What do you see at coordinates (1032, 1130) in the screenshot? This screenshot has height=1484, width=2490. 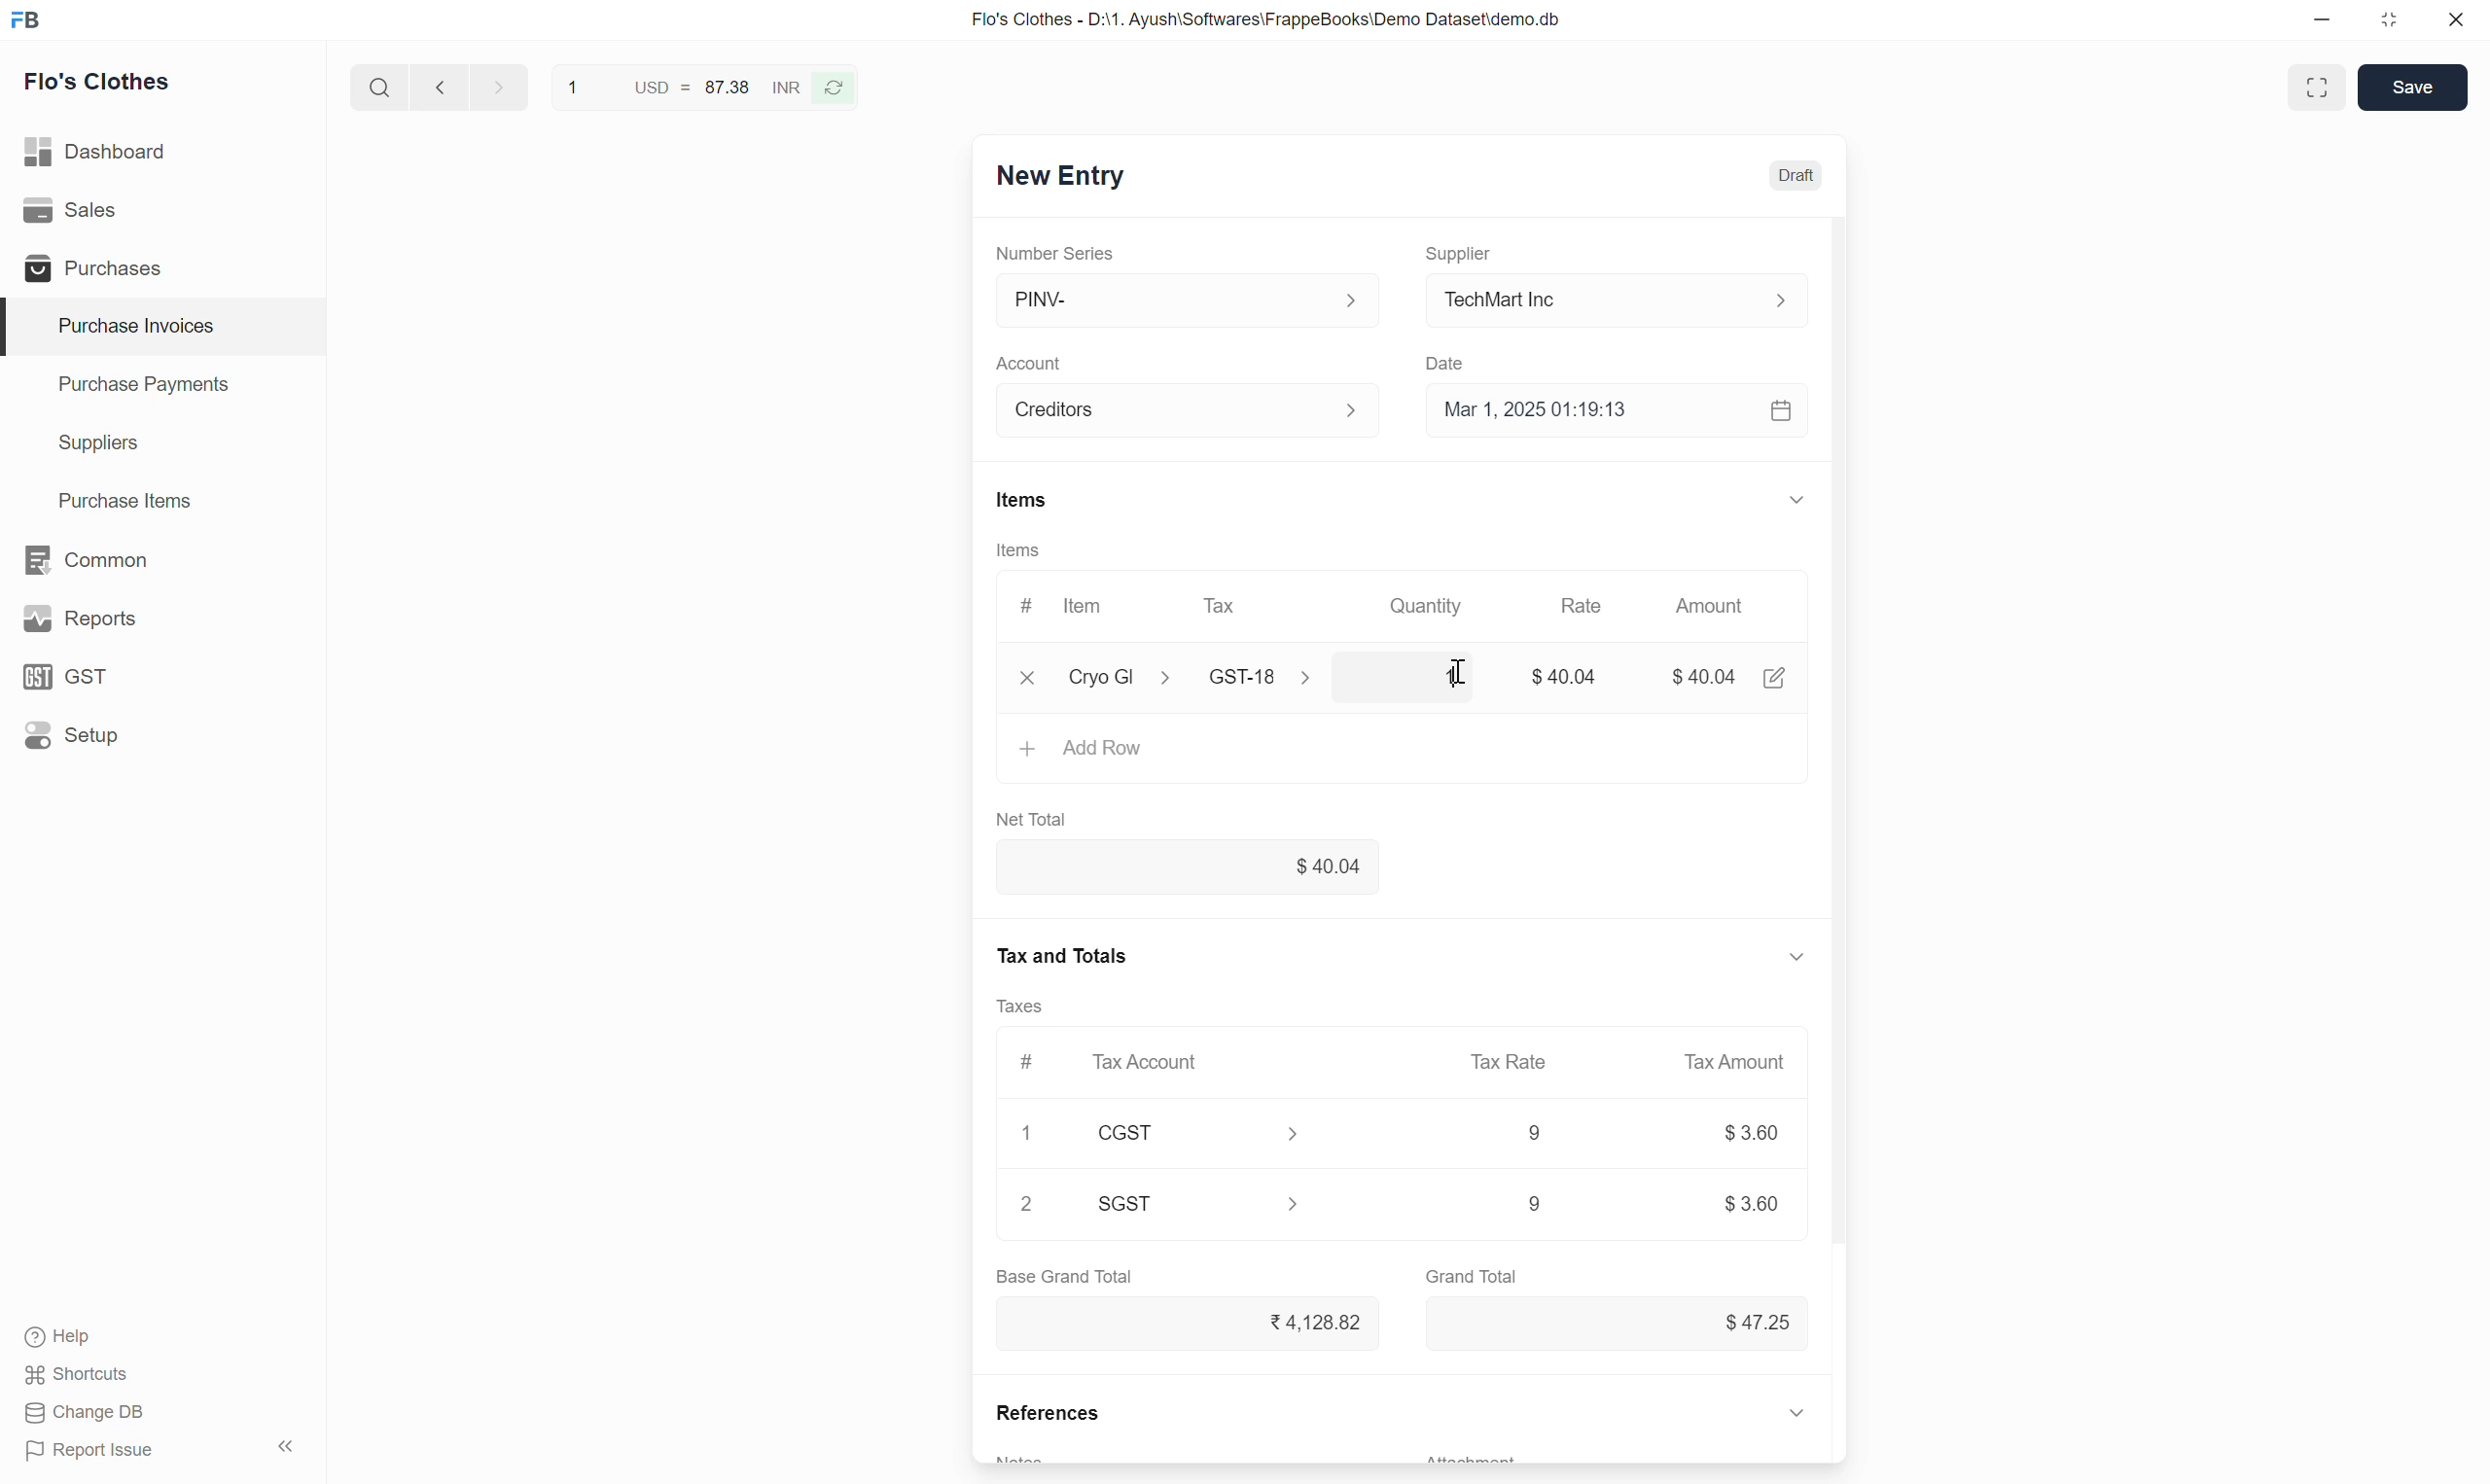 I see `1` at bounding box center [1032, 1130].